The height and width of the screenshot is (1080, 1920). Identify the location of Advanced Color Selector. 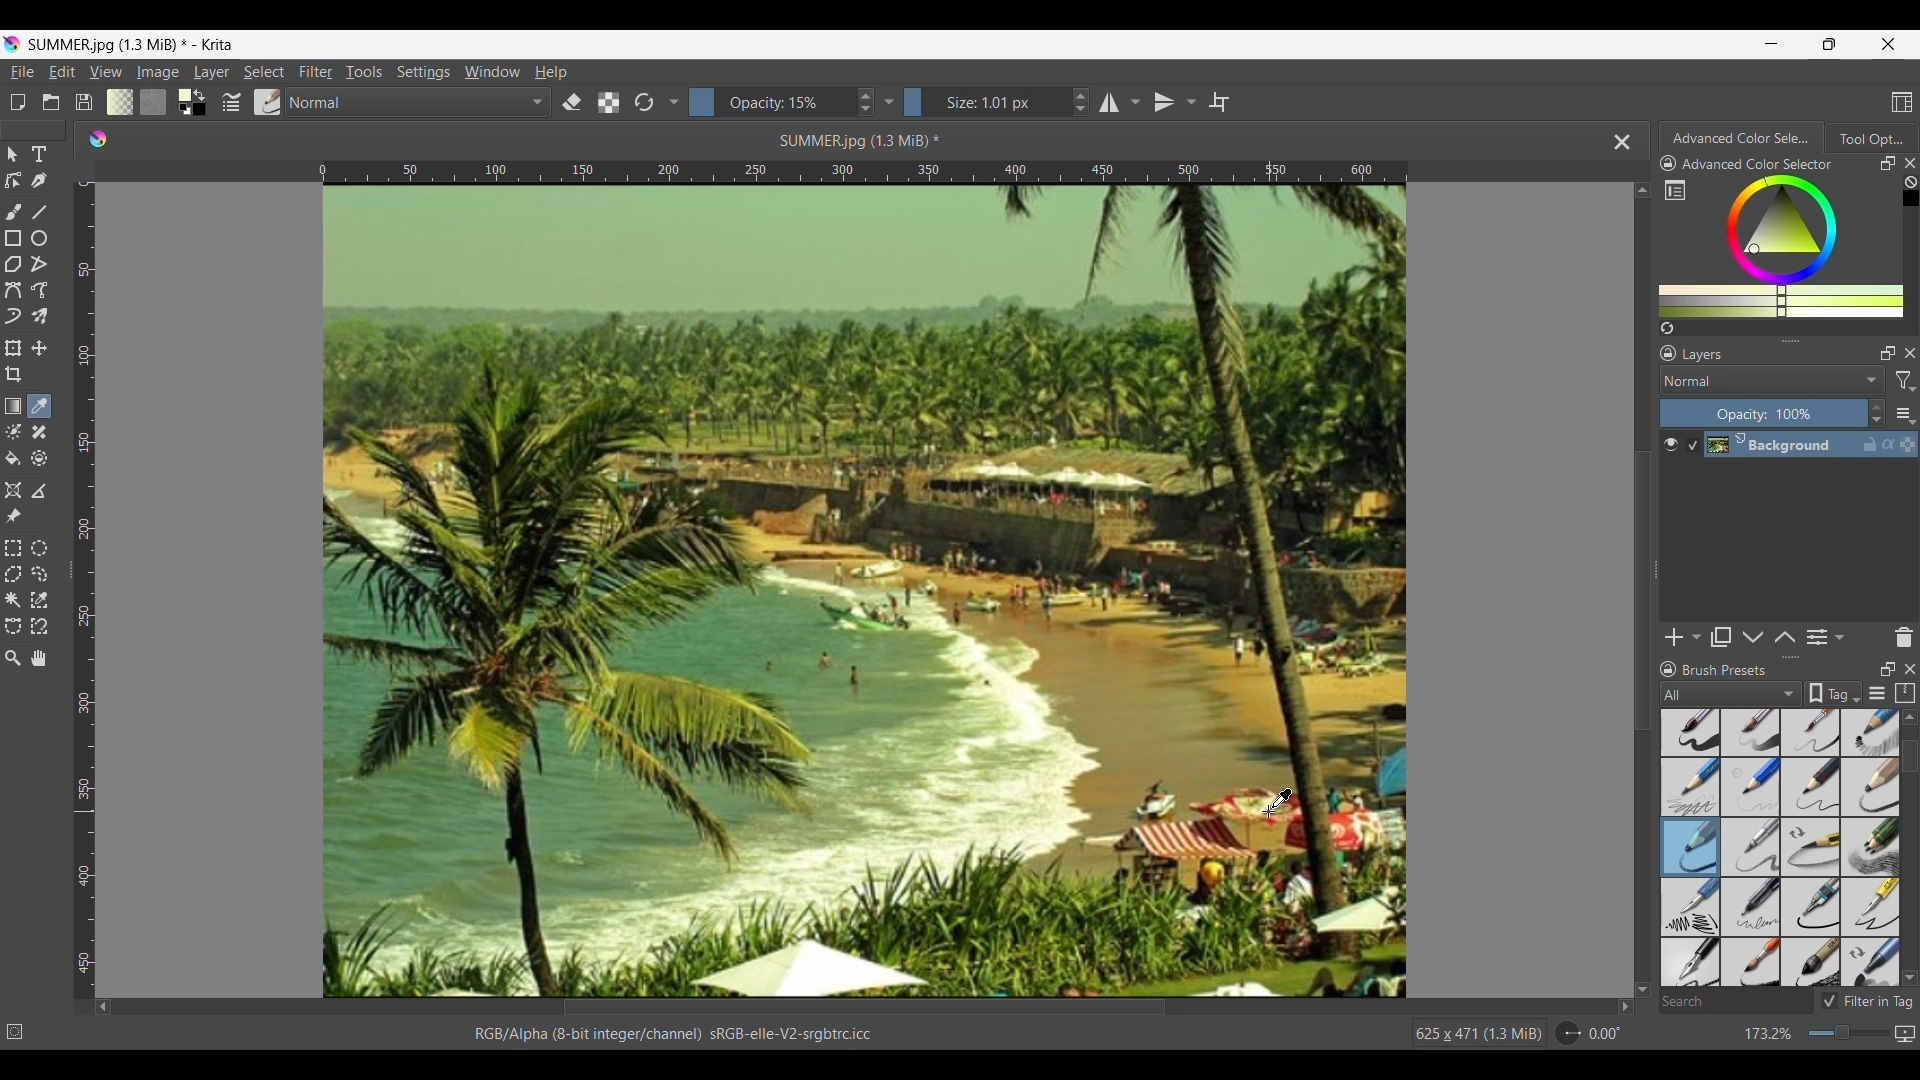
(1758, 164).